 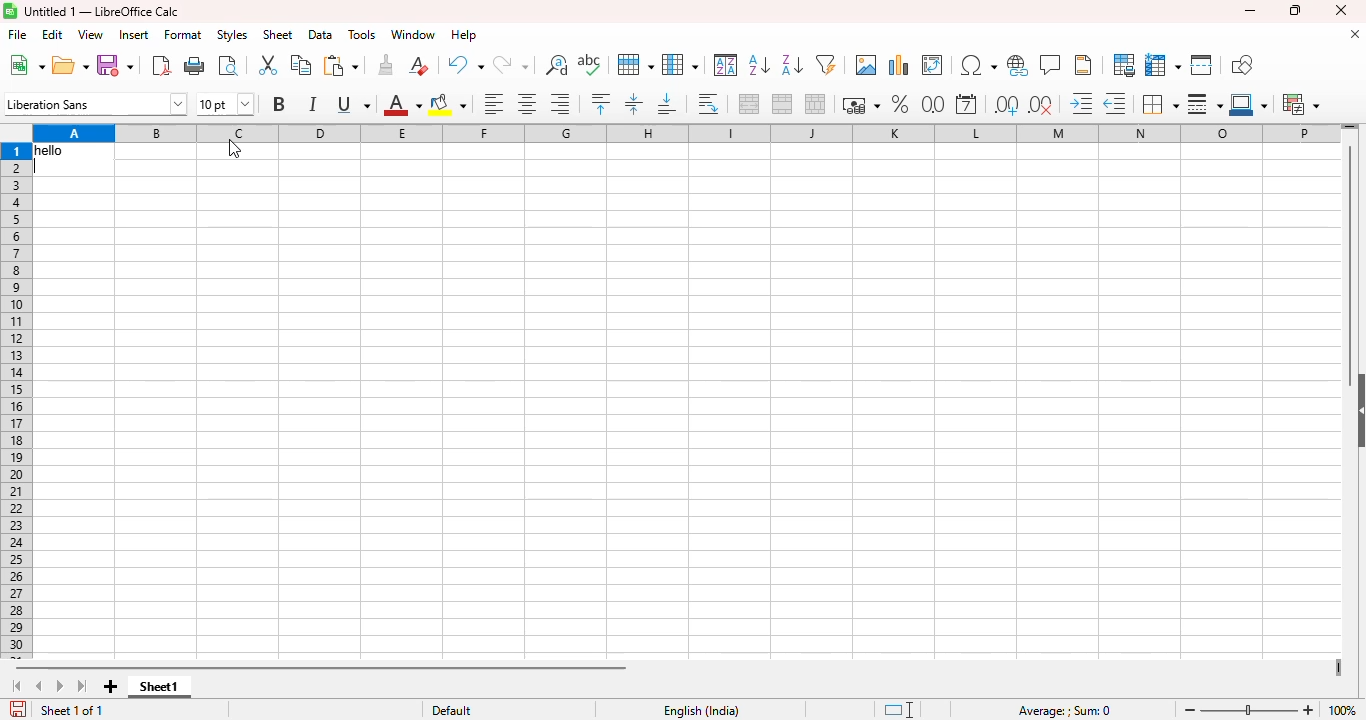 What do you see at coordinates (1308, 710) in the screenshot?
I see `zoom in` at bounding box center [1308, 710].